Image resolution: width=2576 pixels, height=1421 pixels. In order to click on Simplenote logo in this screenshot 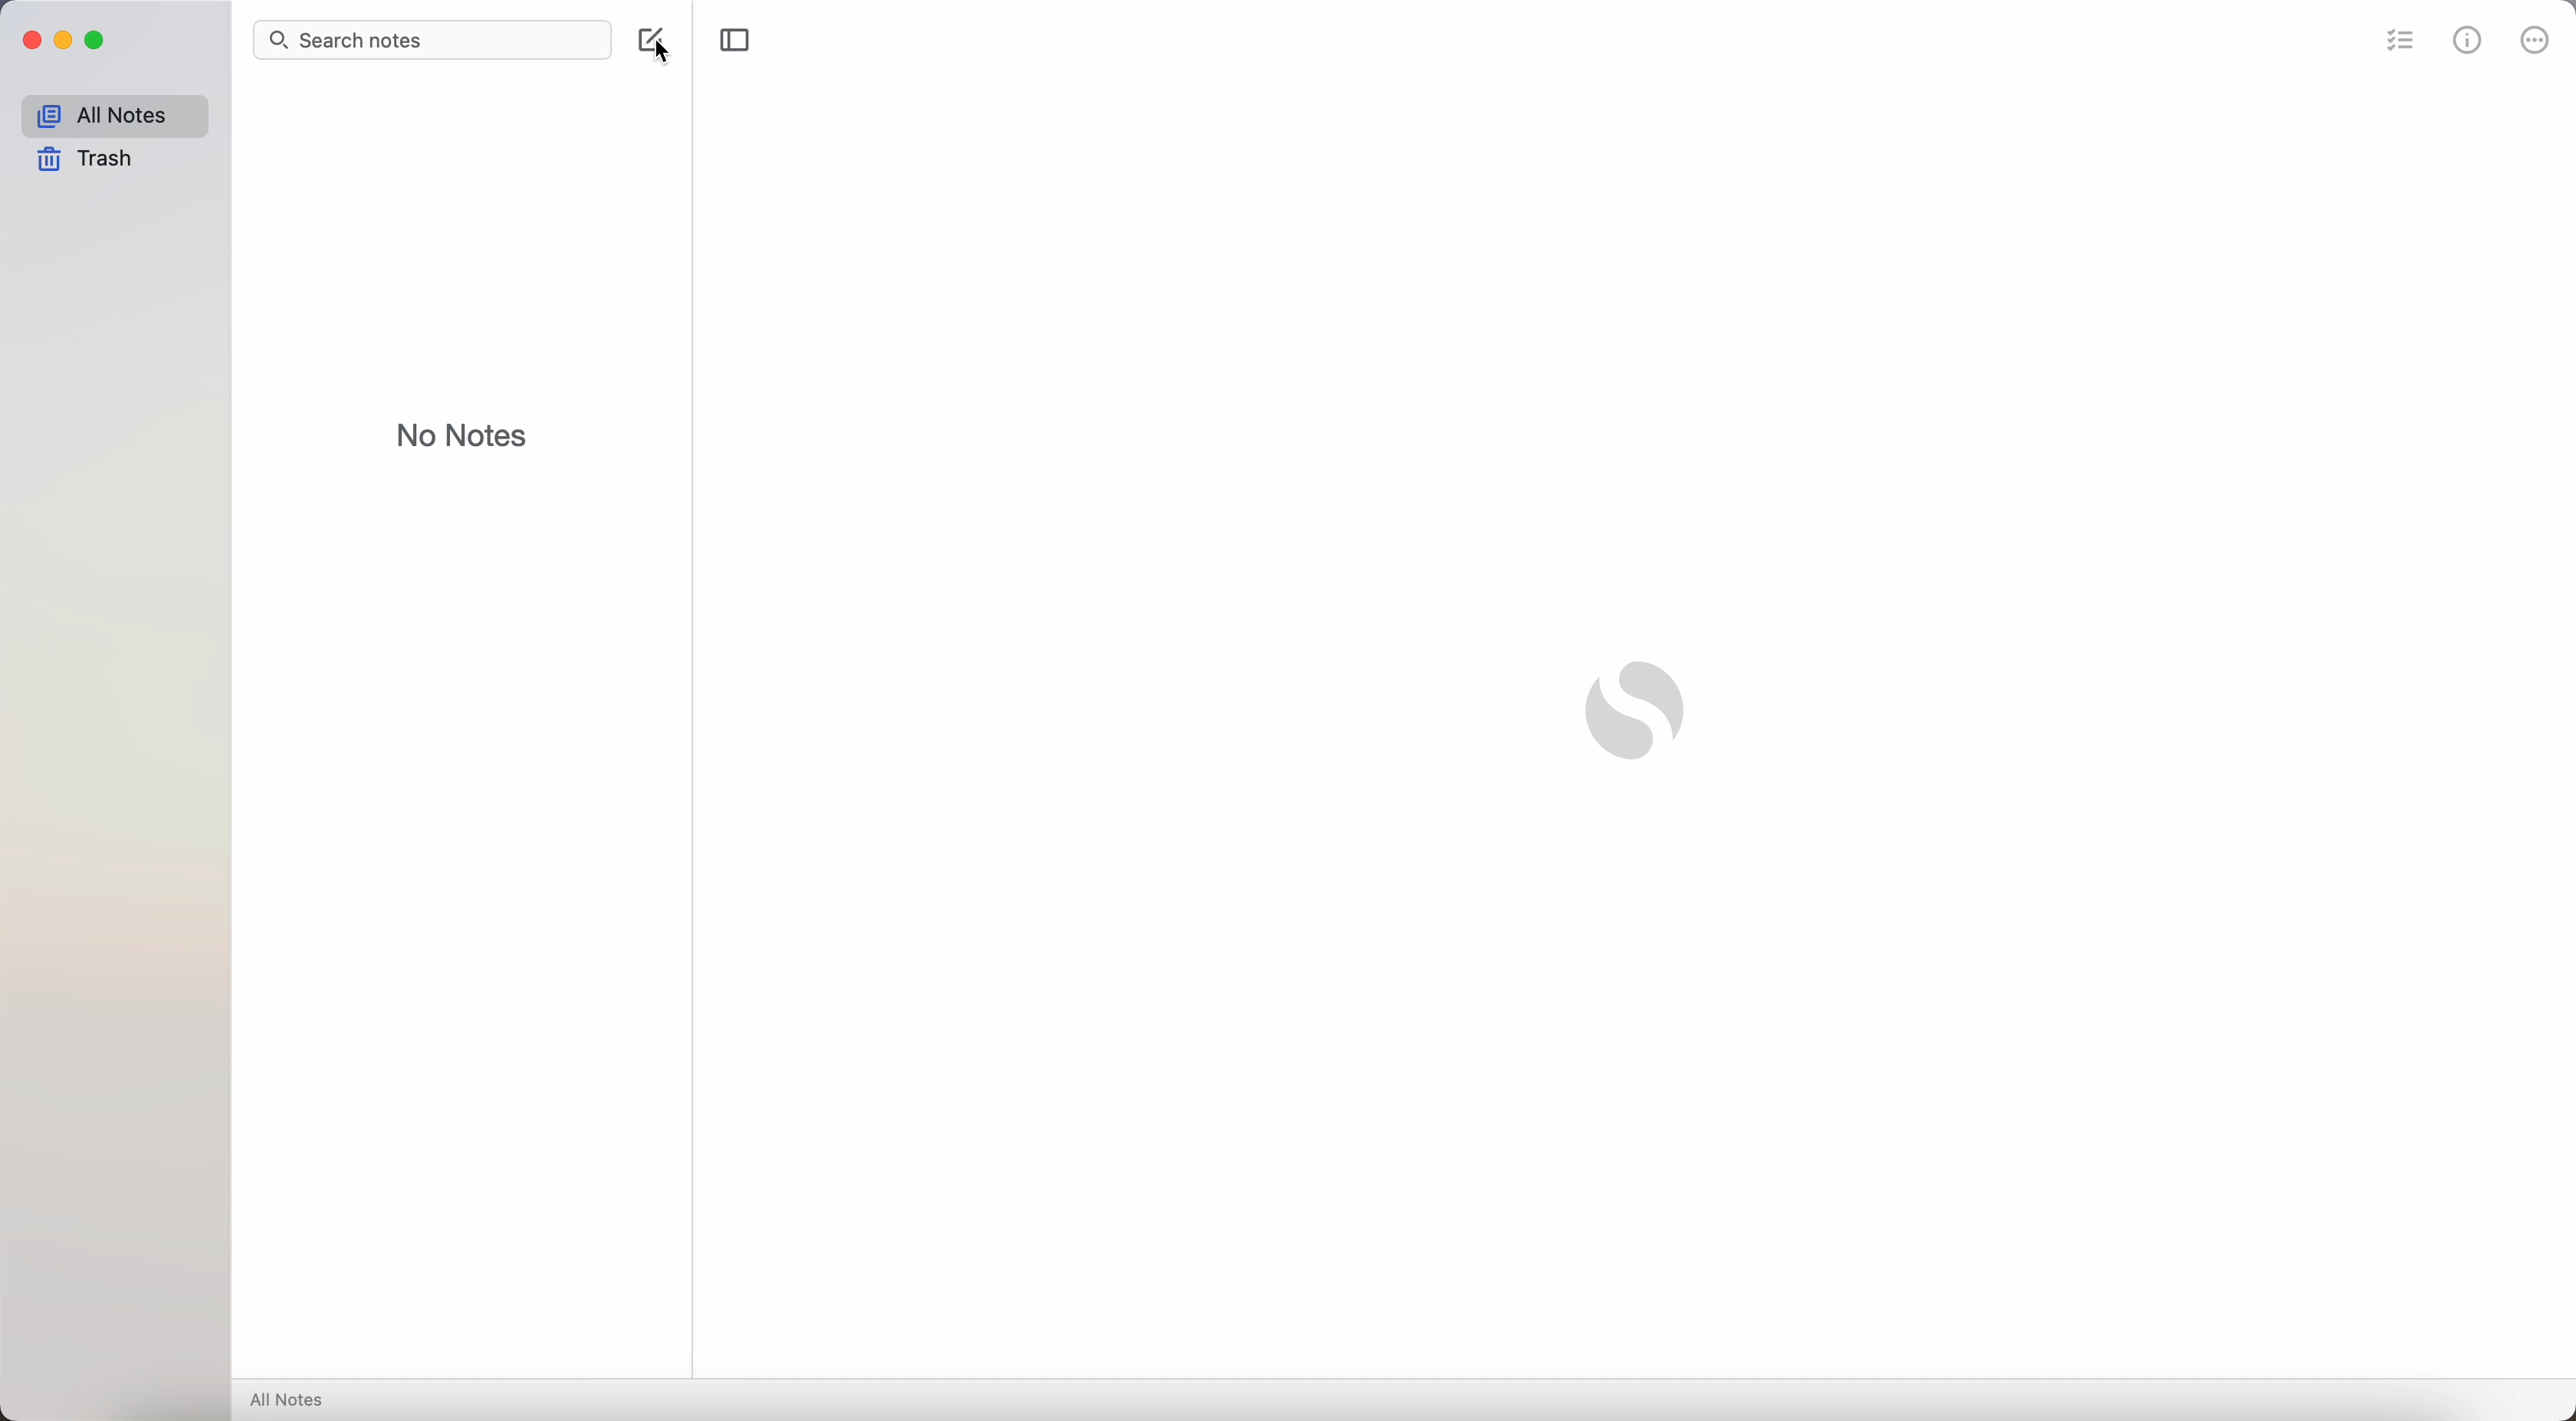, I will do `click(1641, 712)`.